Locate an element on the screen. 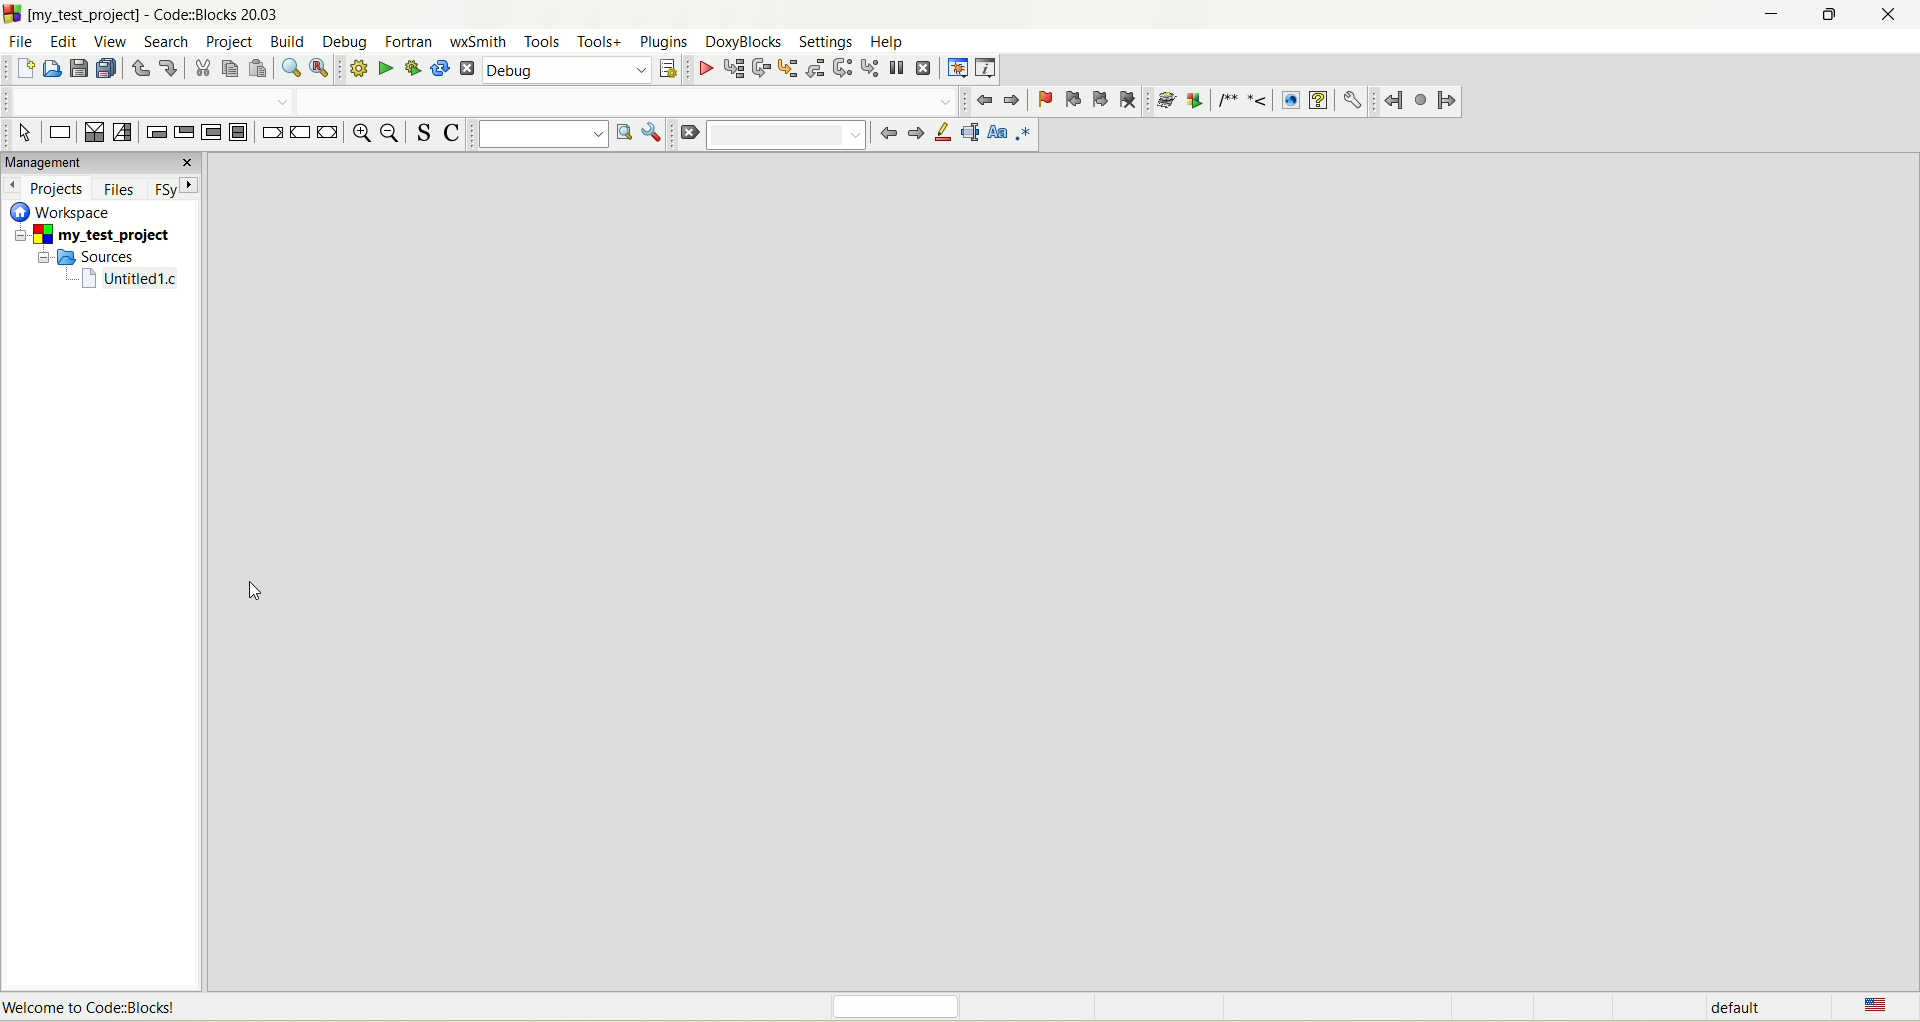 The height and width of the screenshot is (1022, 1920). regex is located at coordinates (1028, 135).